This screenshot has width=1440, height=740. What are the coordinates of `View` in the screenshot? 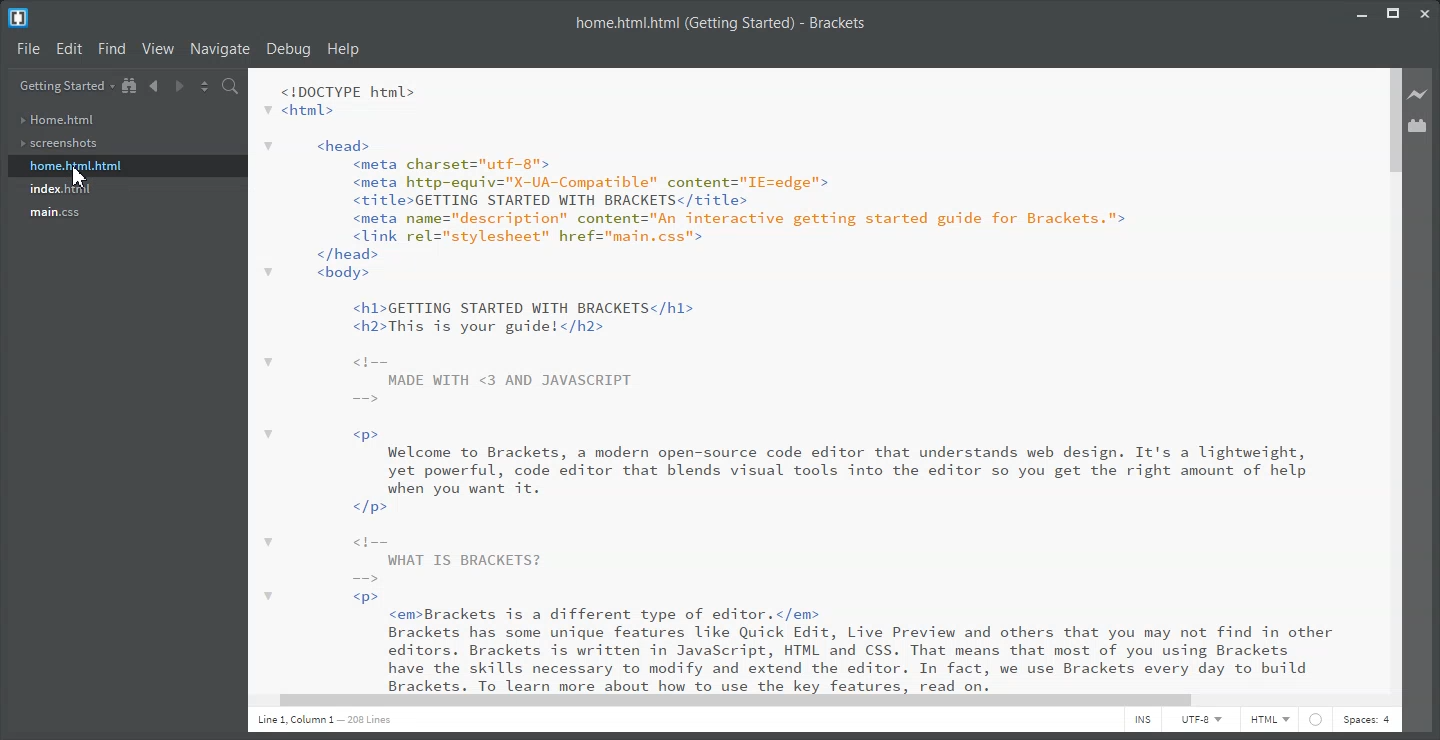 It's located at (160, 48).